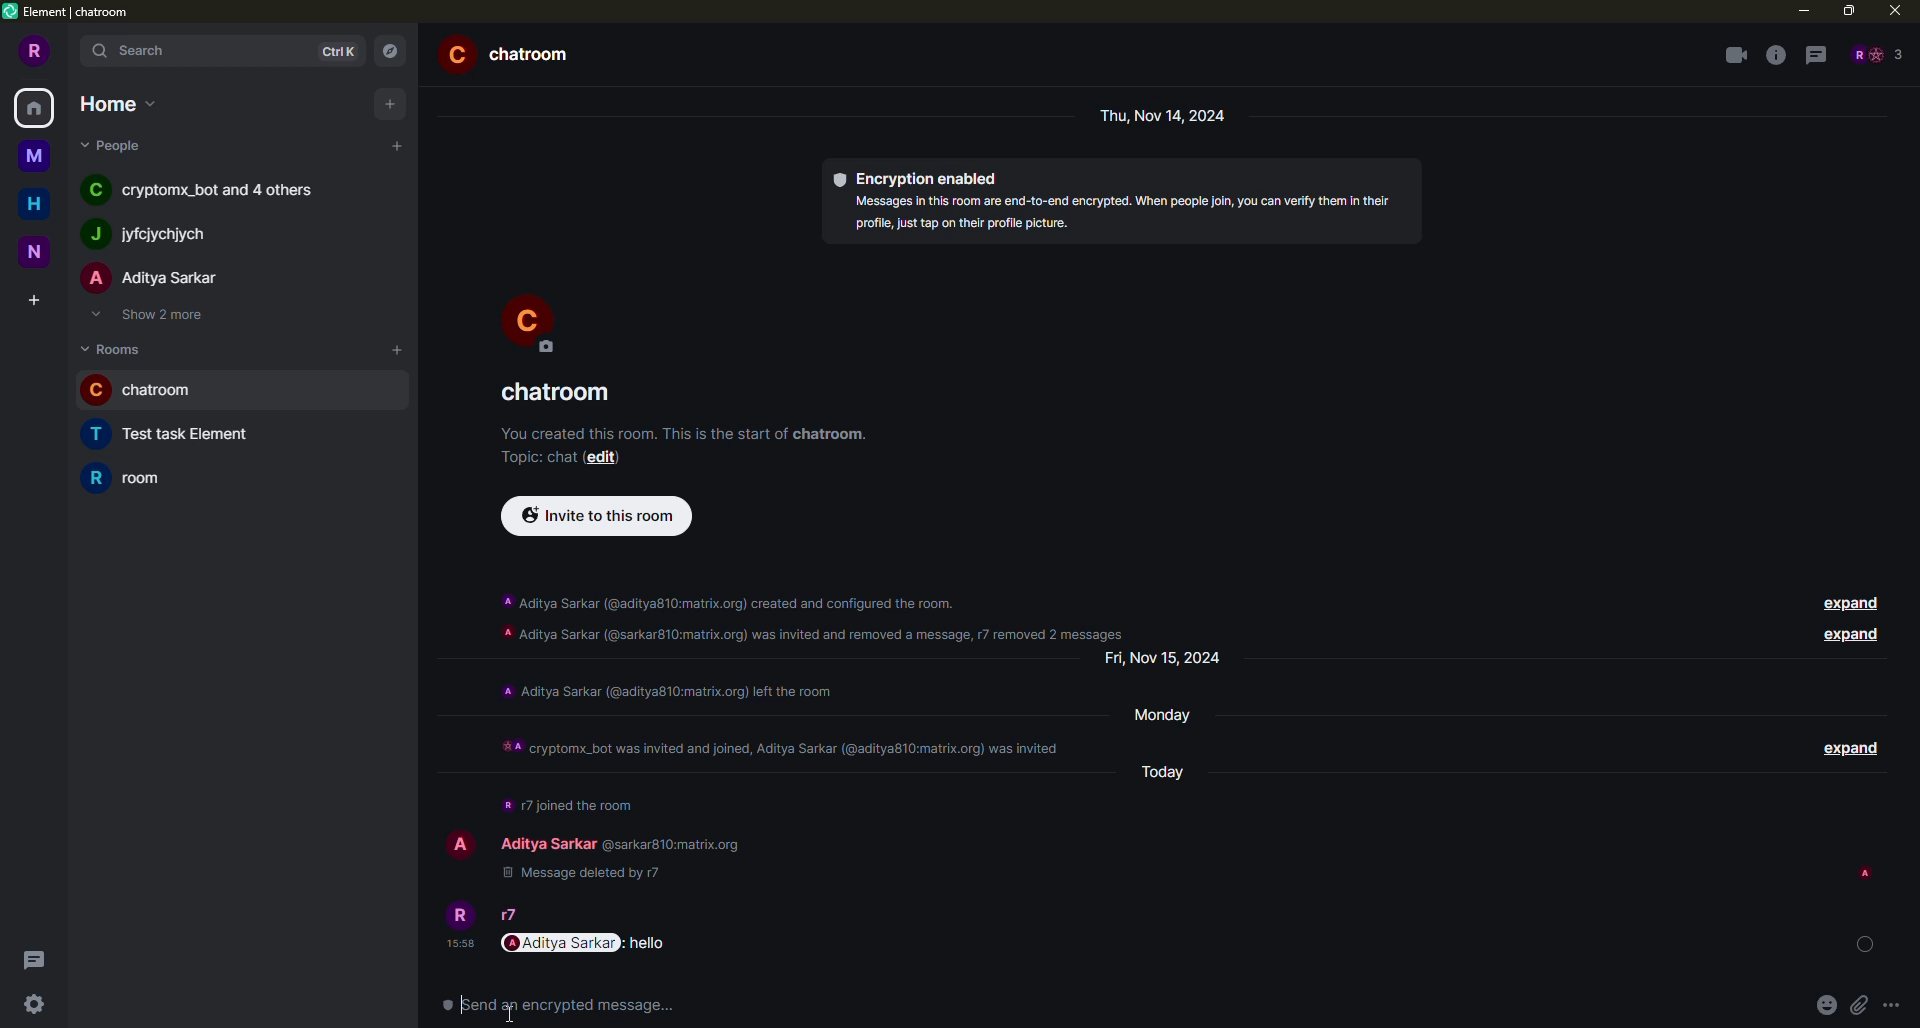 Image resolution: width=1920 pixels, height=1028 pixels. I want to click on profile, so click(458, 844).